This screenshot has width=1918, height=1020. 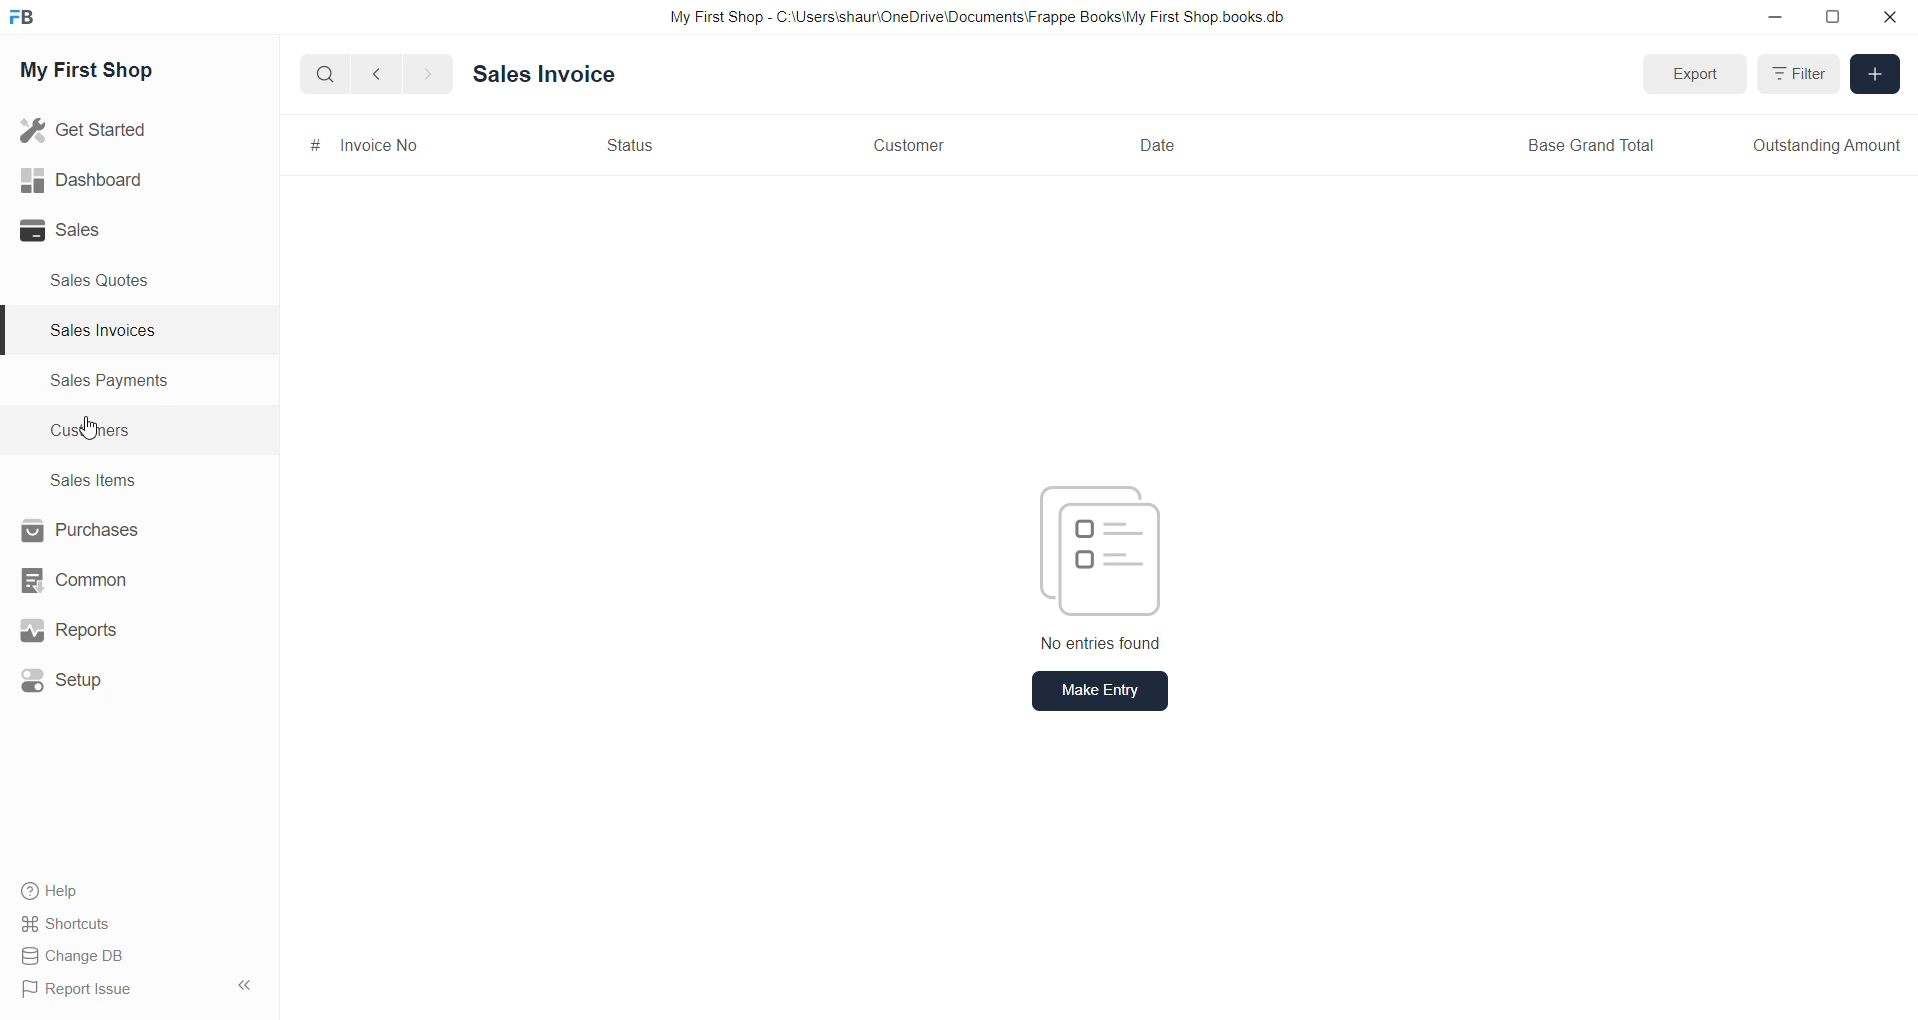 I want to click on Report Issue, so click(x=78, y=988).